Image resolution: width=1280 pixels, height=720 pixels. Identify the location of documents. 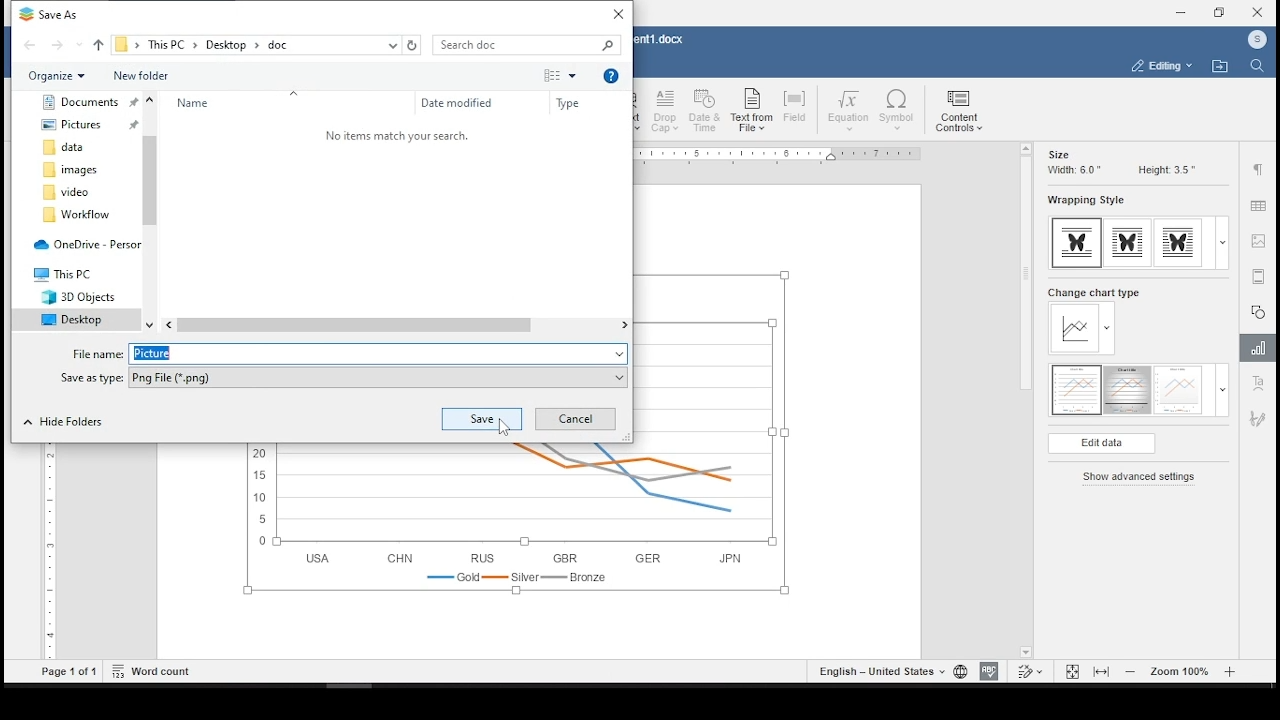
(88, 101).